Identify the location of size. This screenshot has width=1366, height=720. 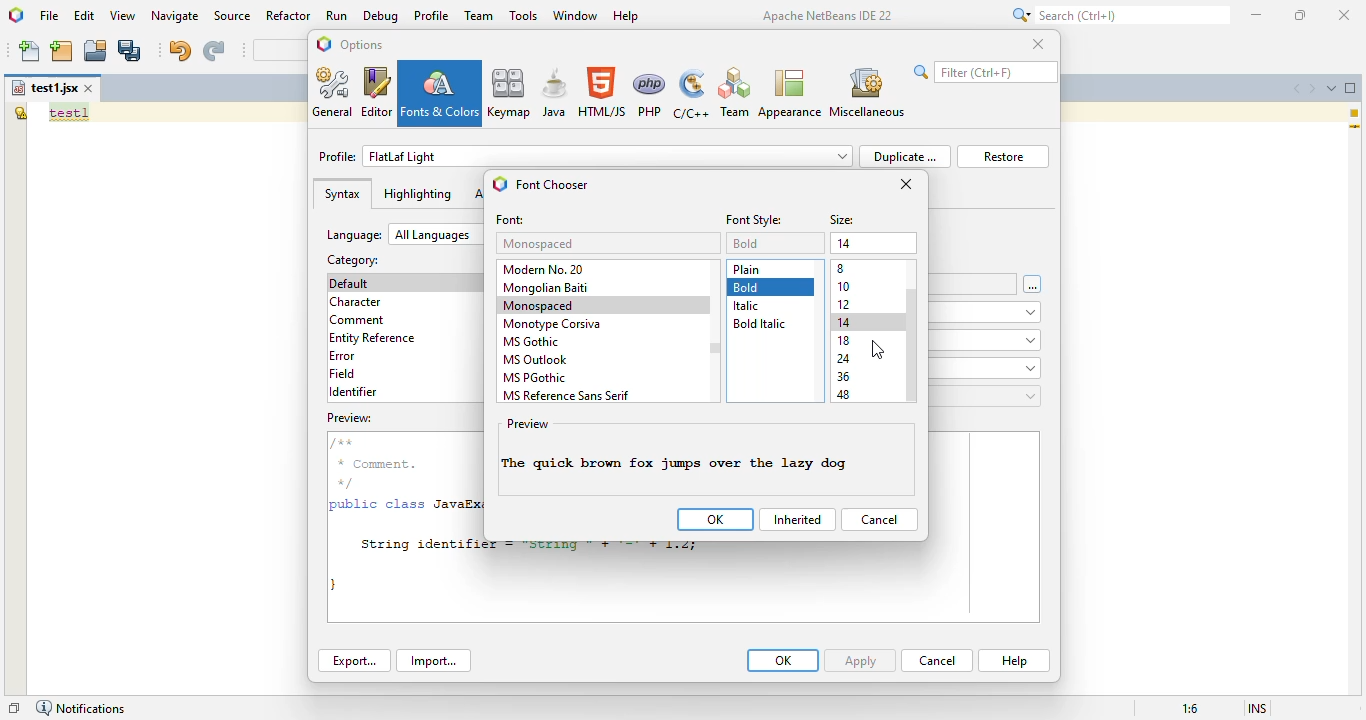
(843, 221).